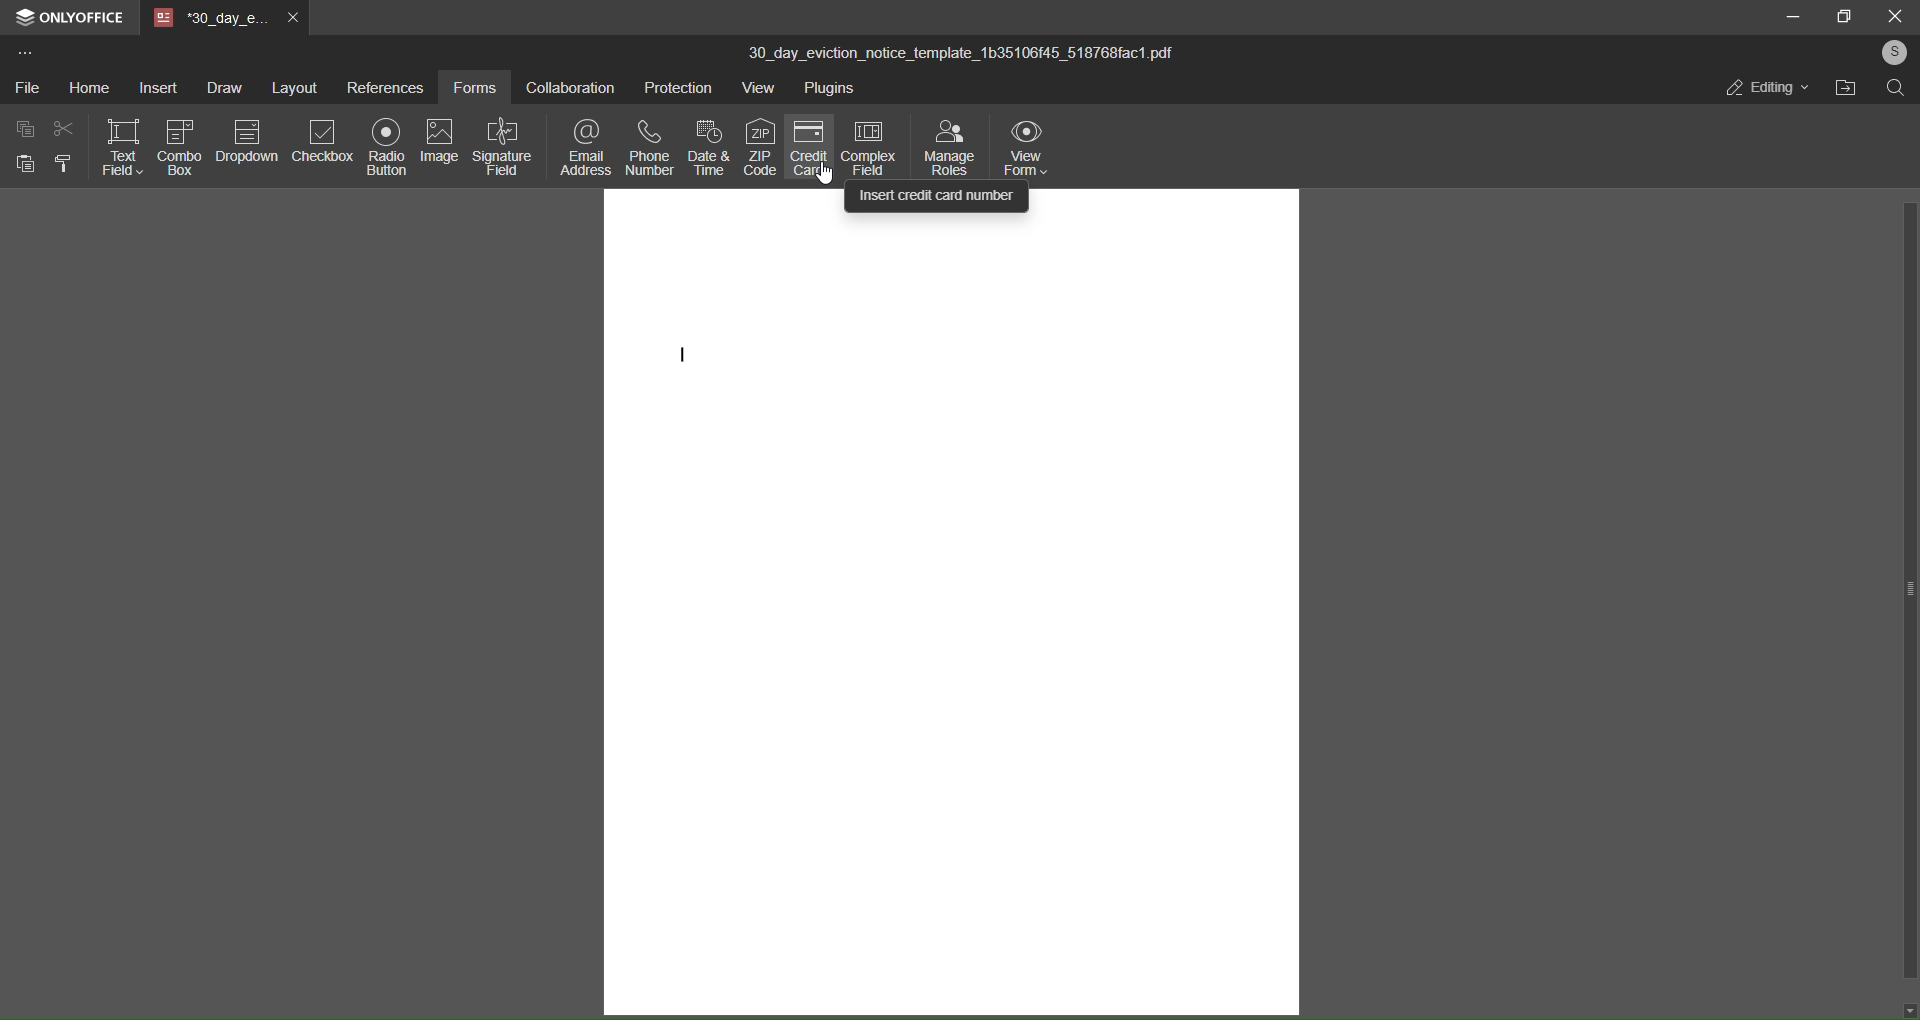 This screenshot has width=1920, height=1020. I want to click on start writing, so click(689, 359).